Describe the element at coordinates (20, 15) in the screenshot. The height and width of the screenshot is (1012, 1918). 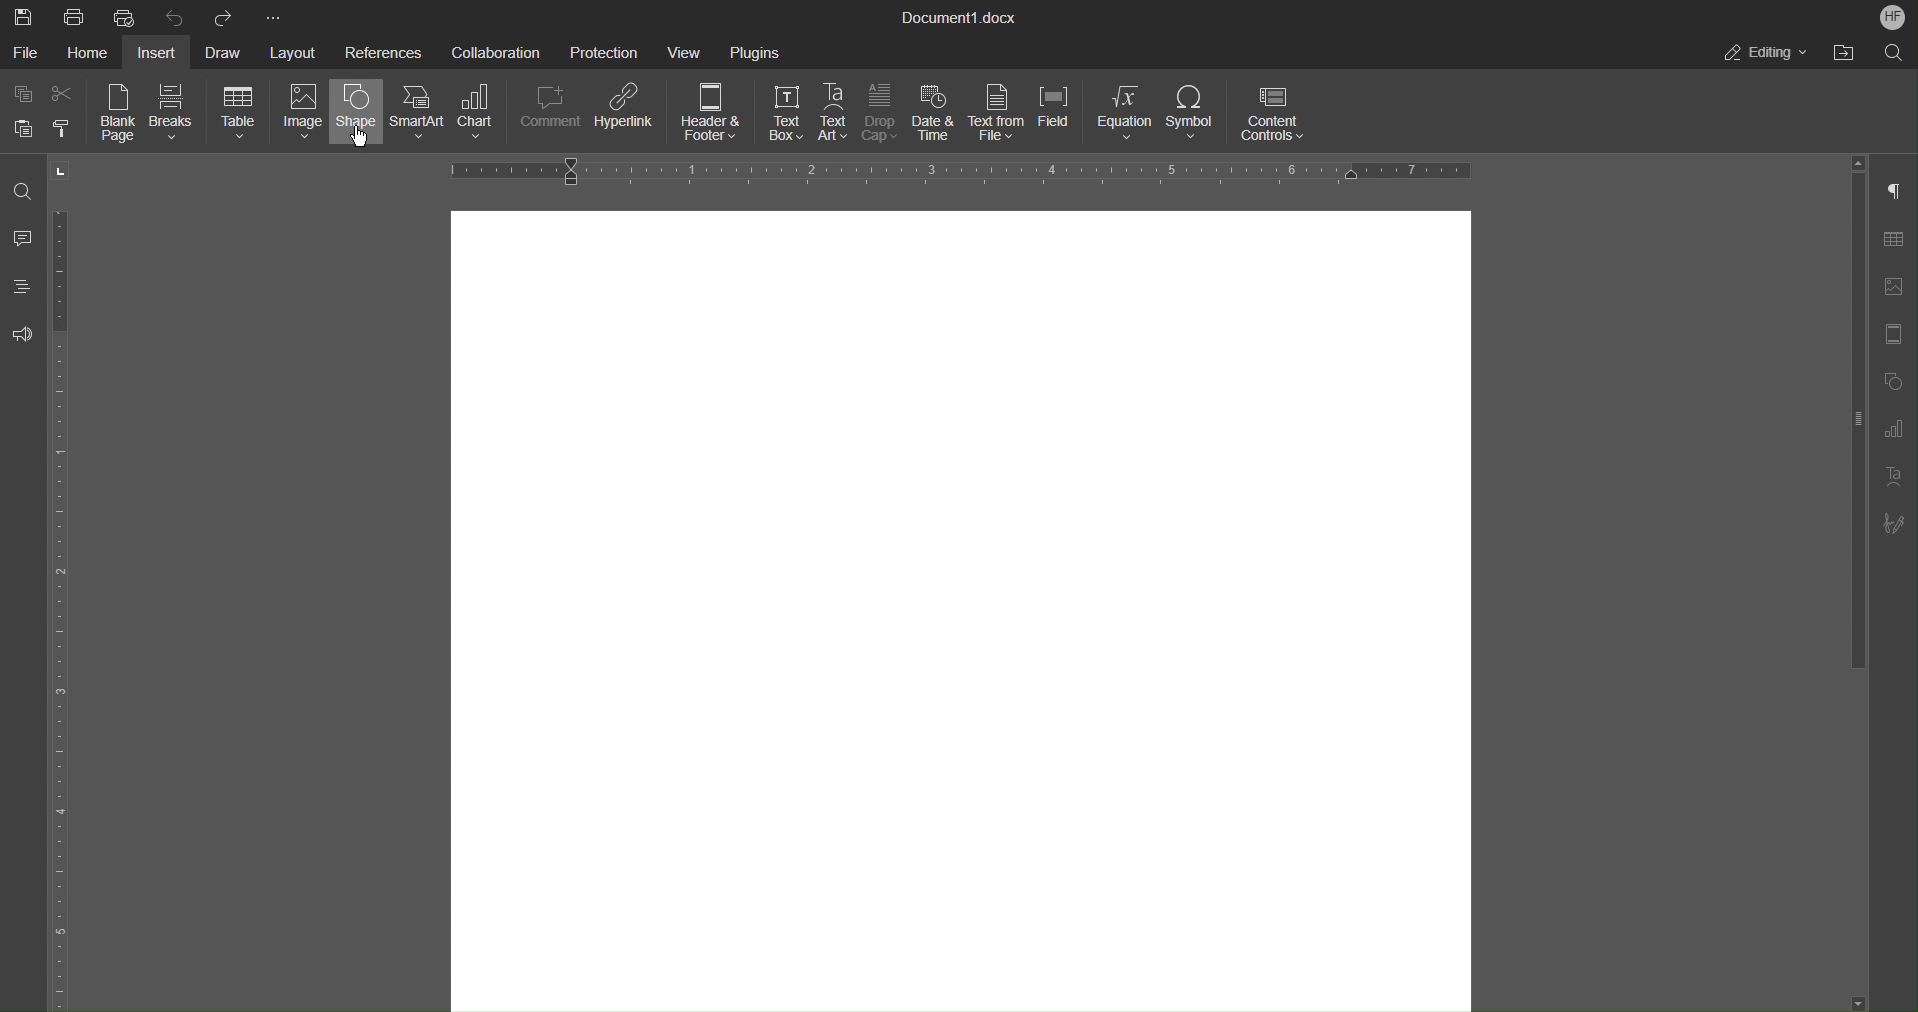
I see `Save` at that location.